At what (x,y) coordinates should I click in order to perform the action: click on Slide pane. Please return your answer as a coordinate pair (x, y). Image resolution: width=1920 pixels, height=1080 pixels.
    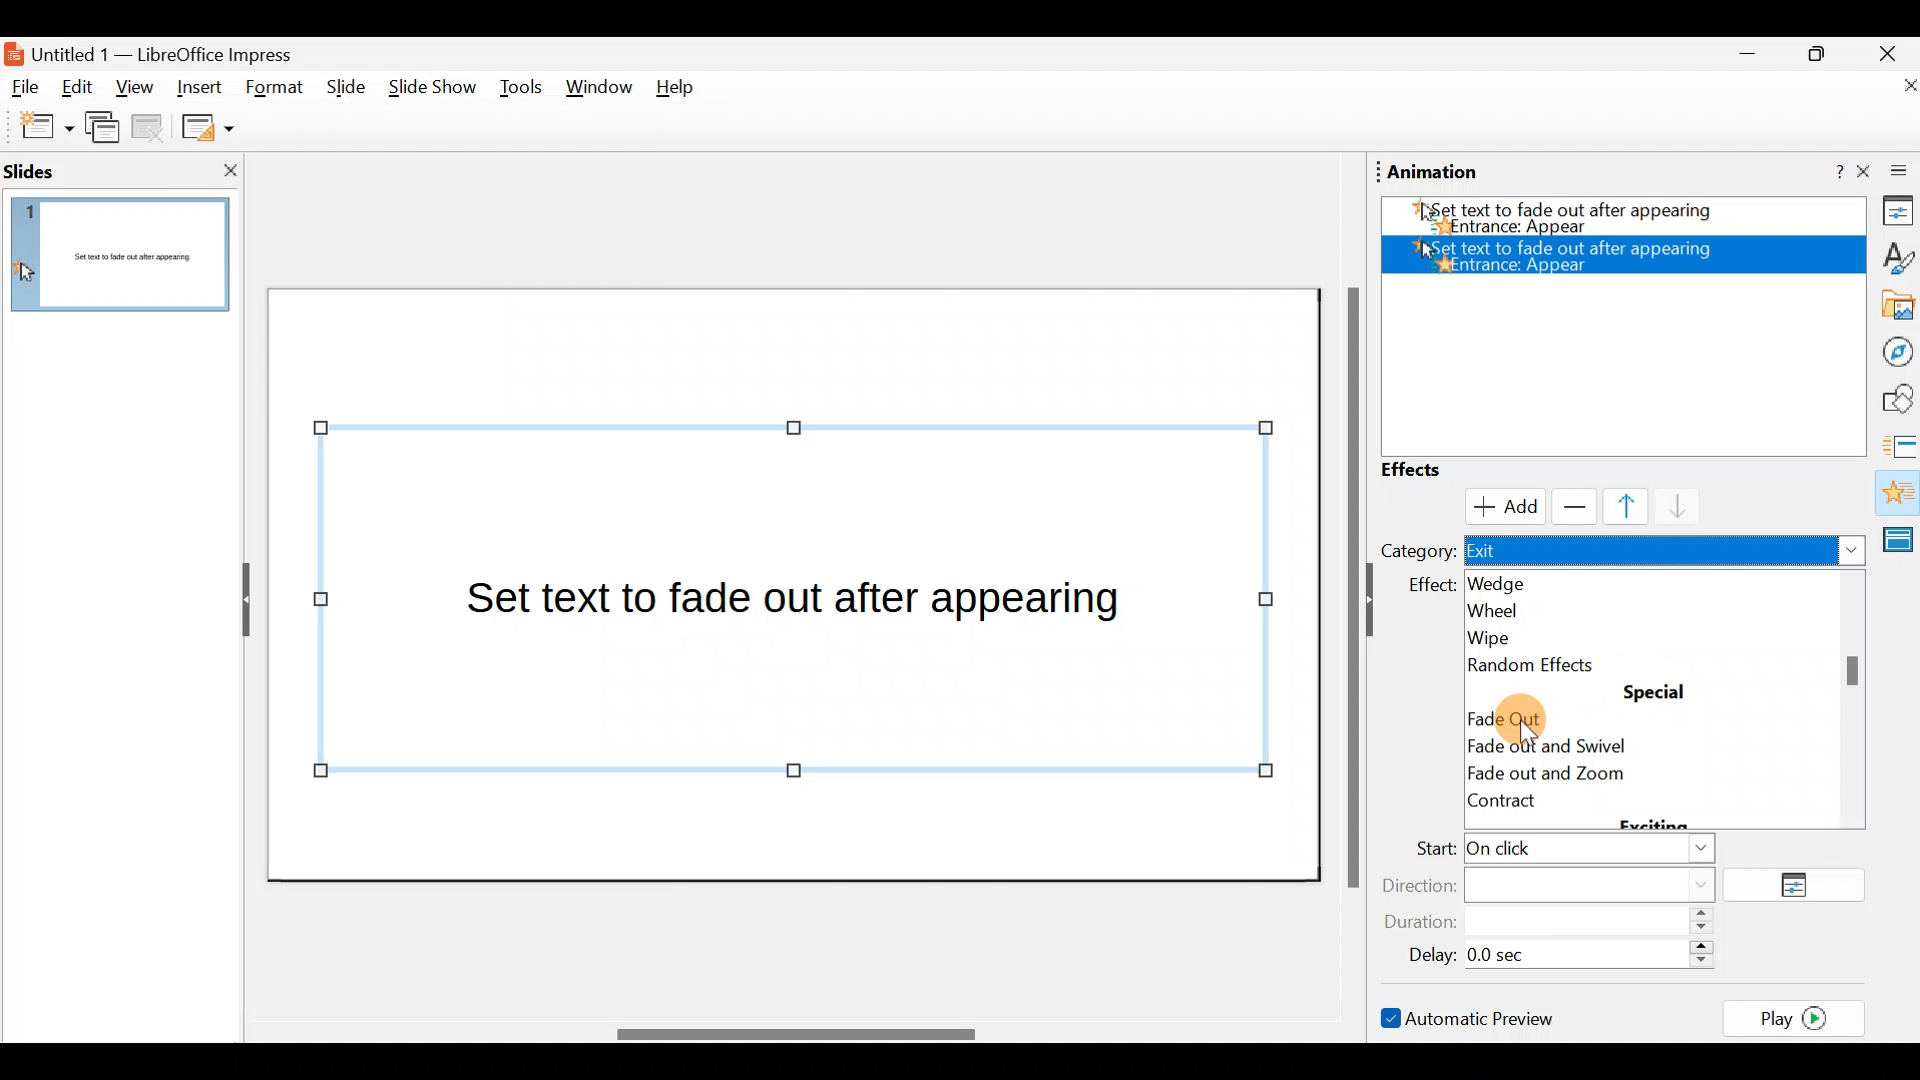
    Looking at the image, I should click on (121, 251).